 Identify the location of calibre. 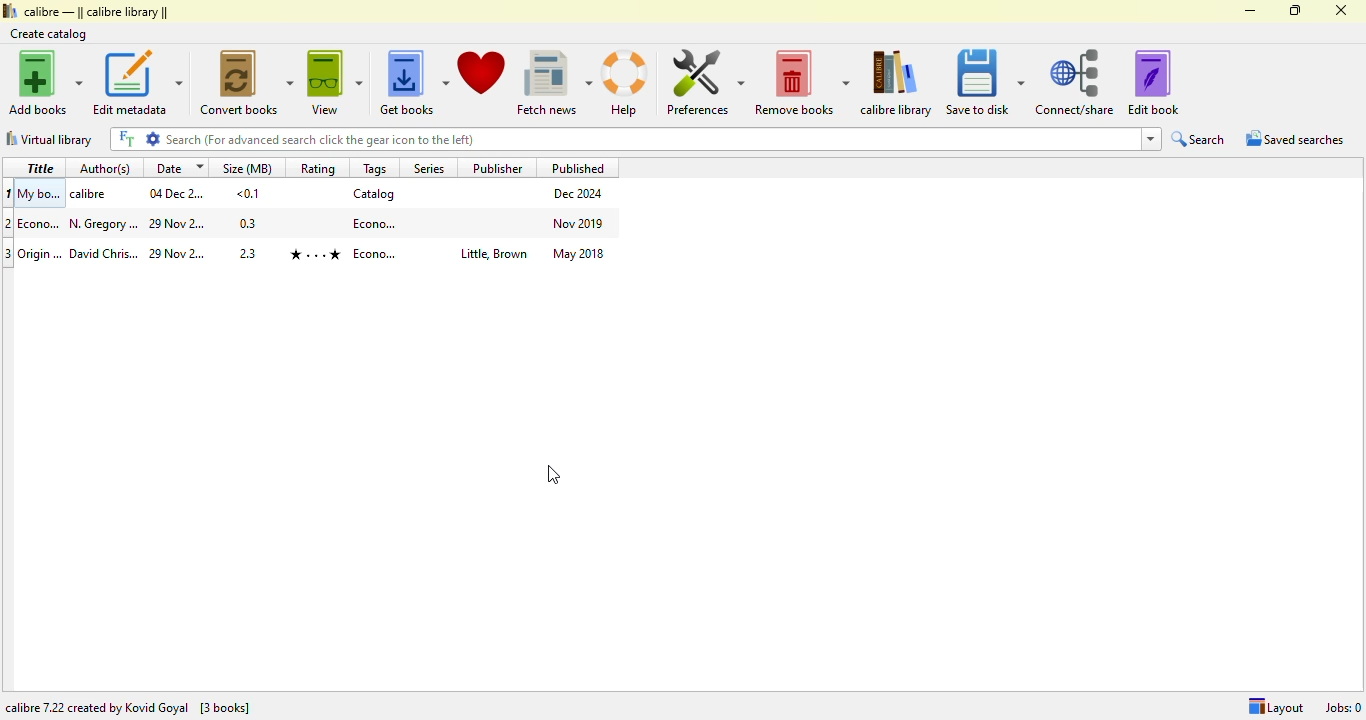
(91, 193).